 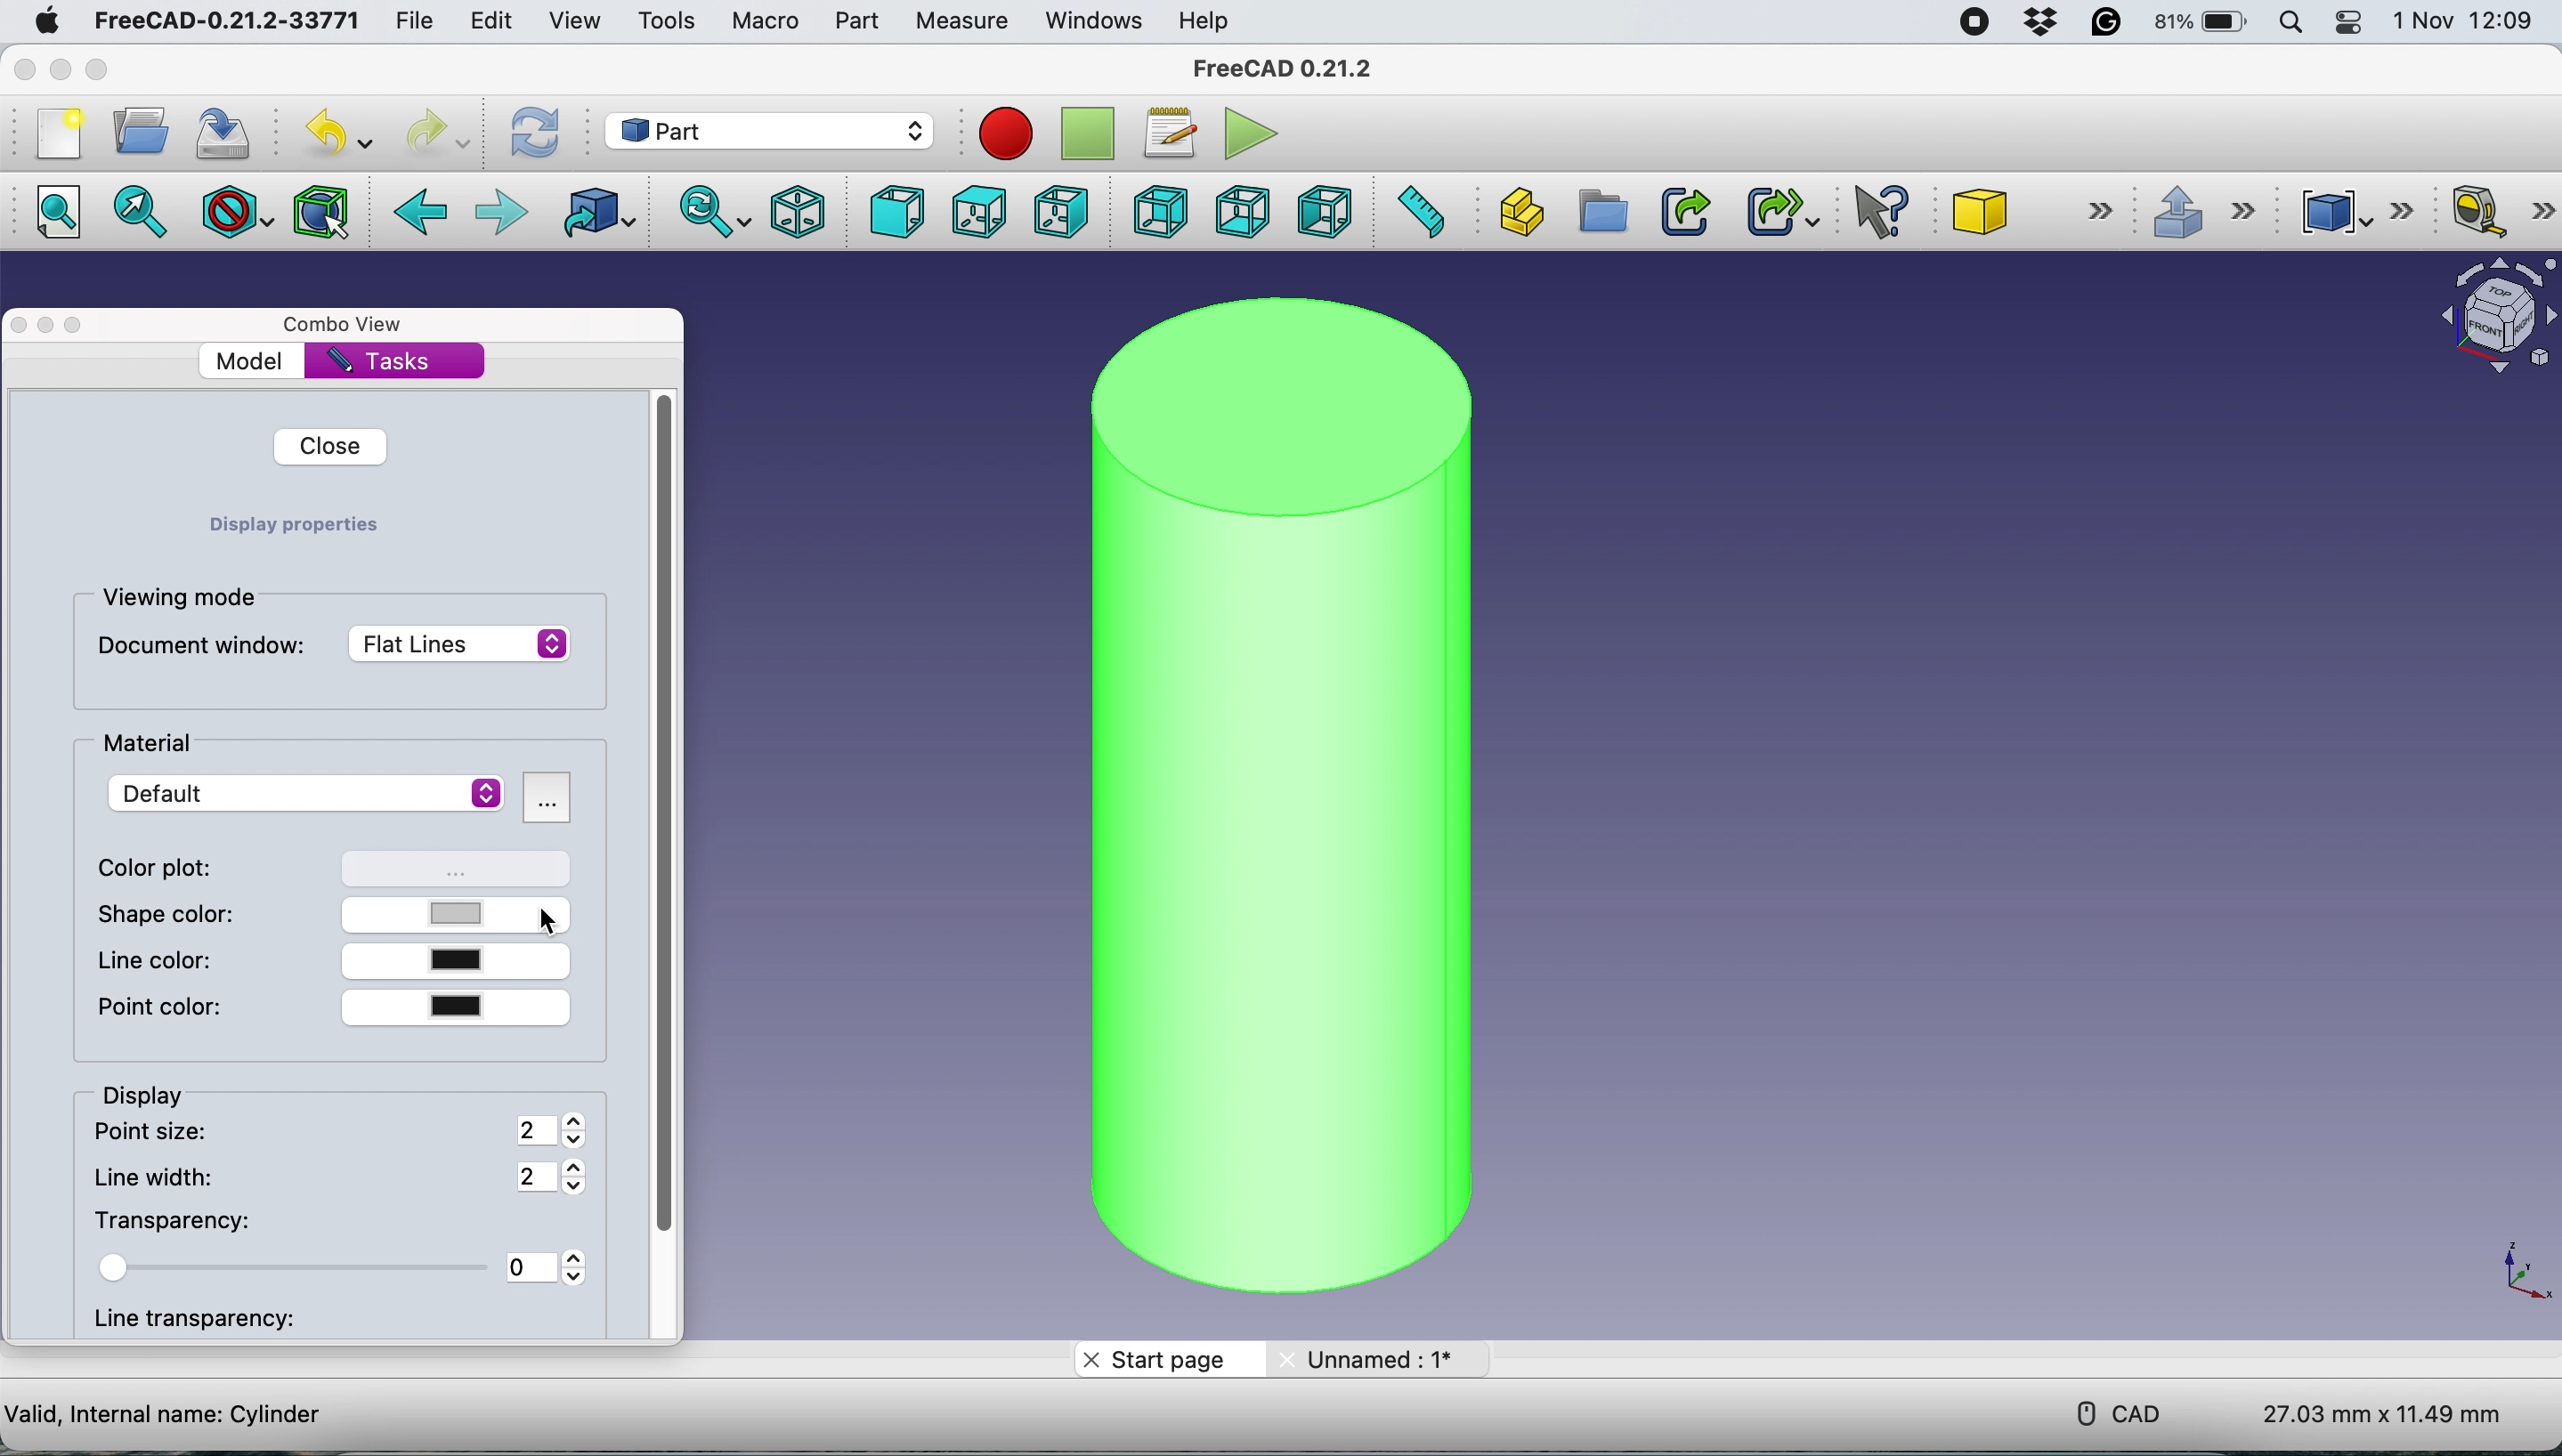 I want to click on bottom, so click(x=1238, y=212).